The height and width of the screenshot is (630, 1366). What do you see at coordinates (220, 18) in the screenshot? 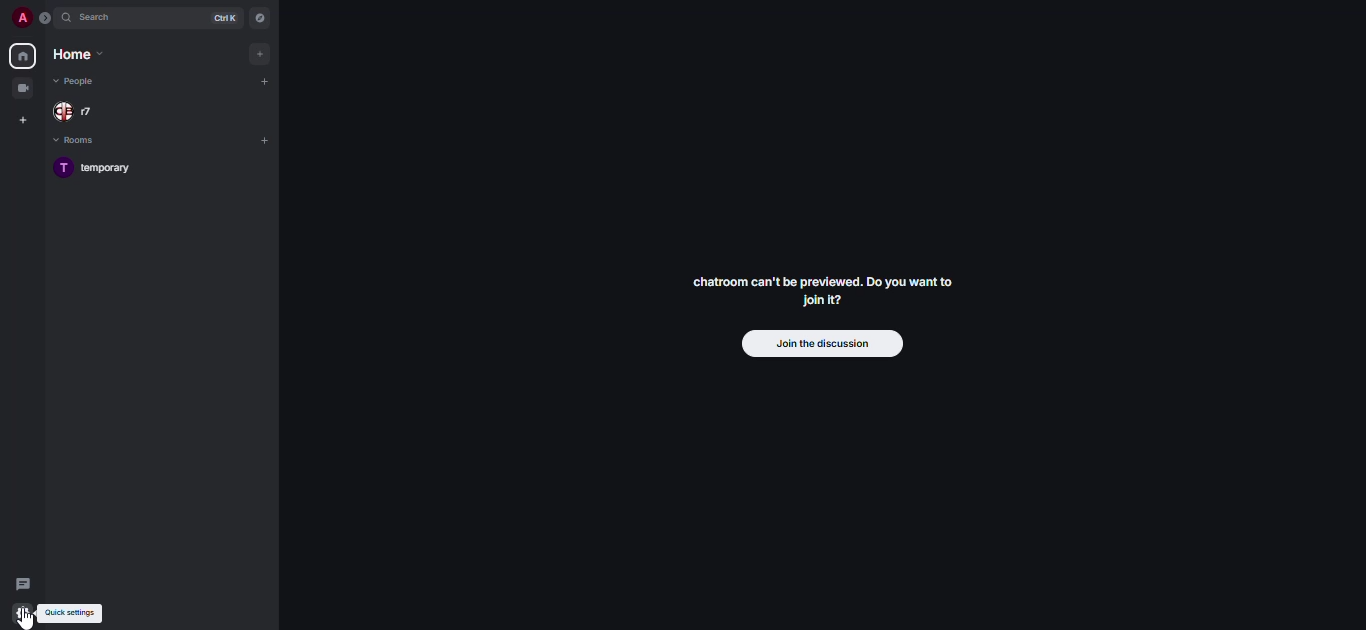
I see `ctrl K` at bounding box center [220, 18].